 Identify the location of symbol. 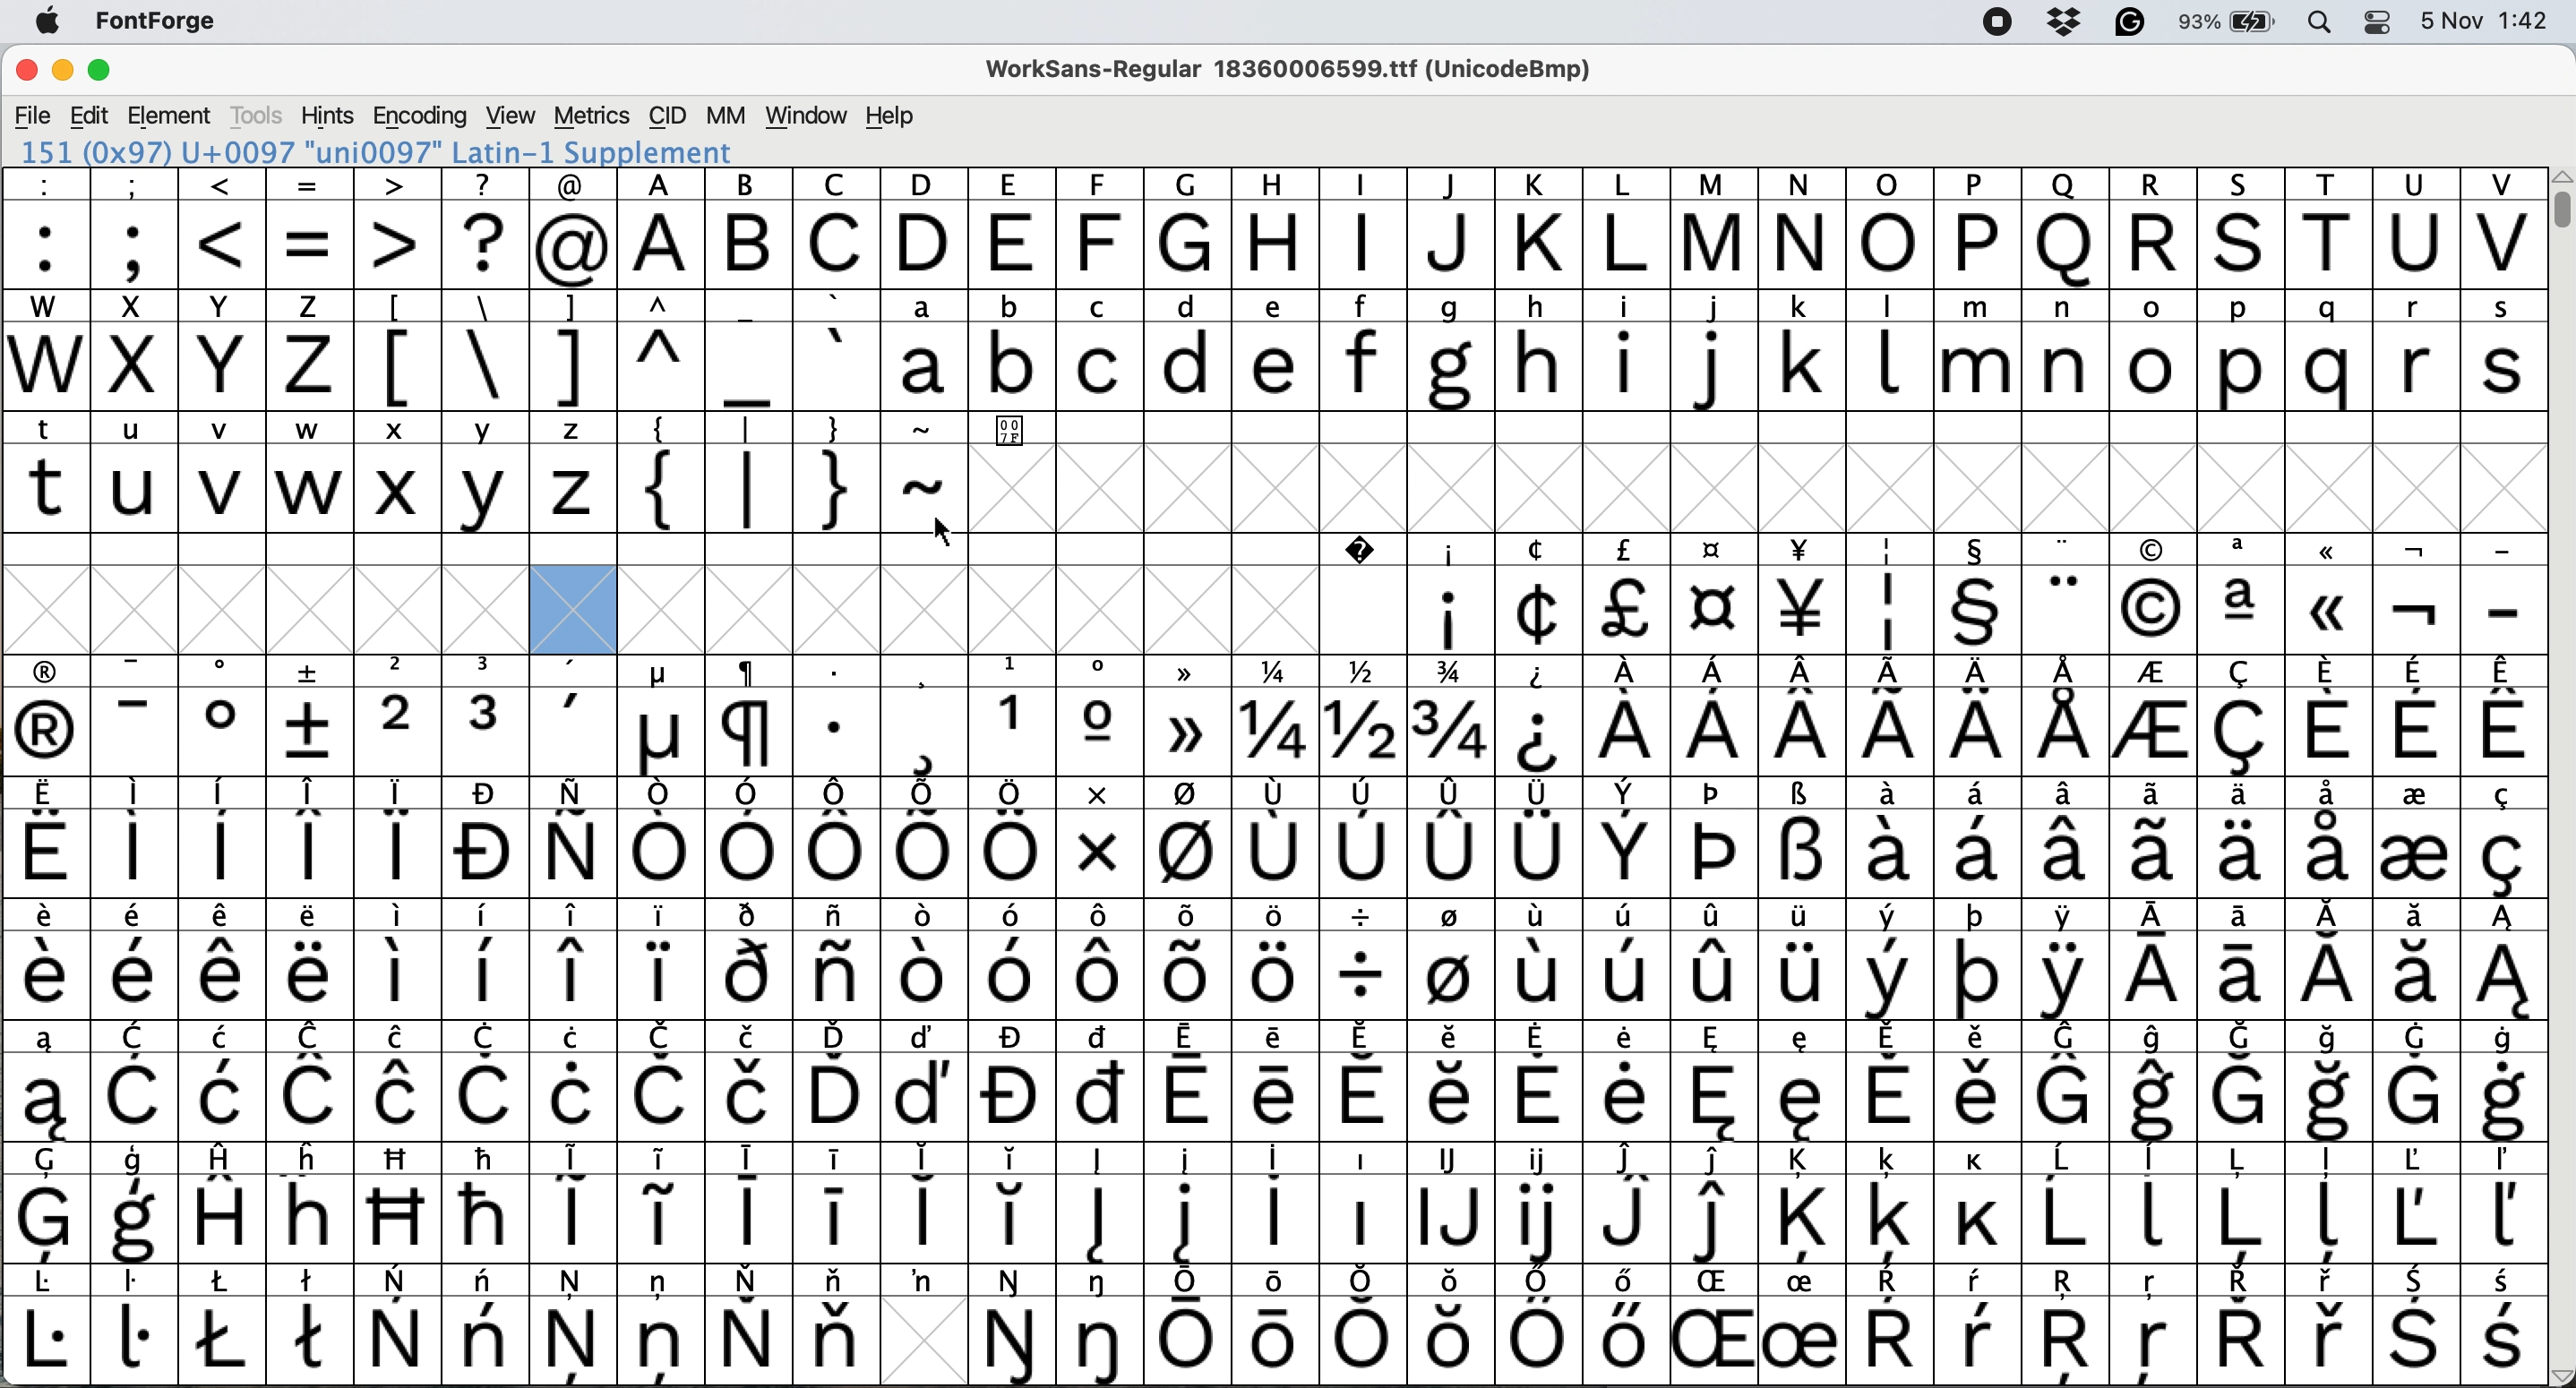
(1540, 838).